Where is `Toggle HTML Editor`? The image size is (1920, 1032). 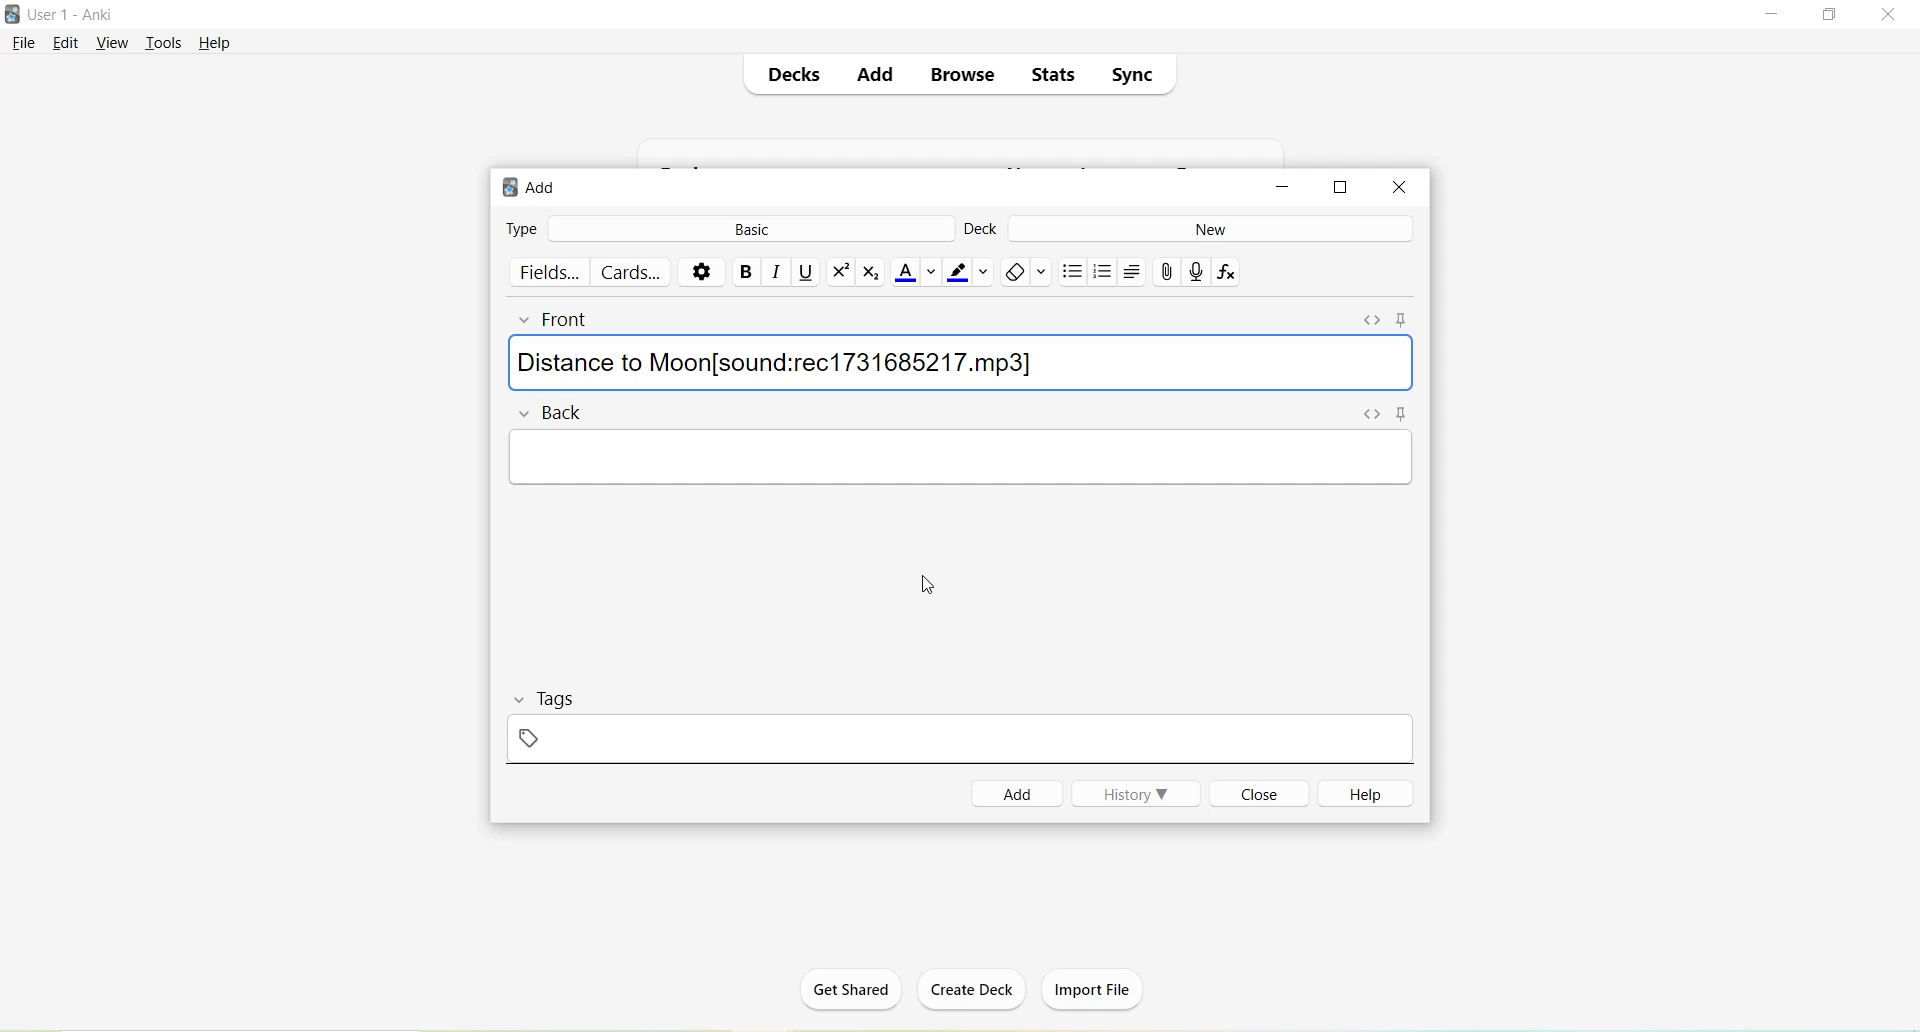
Toggle HTML Editor is located at coordinates (1372, 321).